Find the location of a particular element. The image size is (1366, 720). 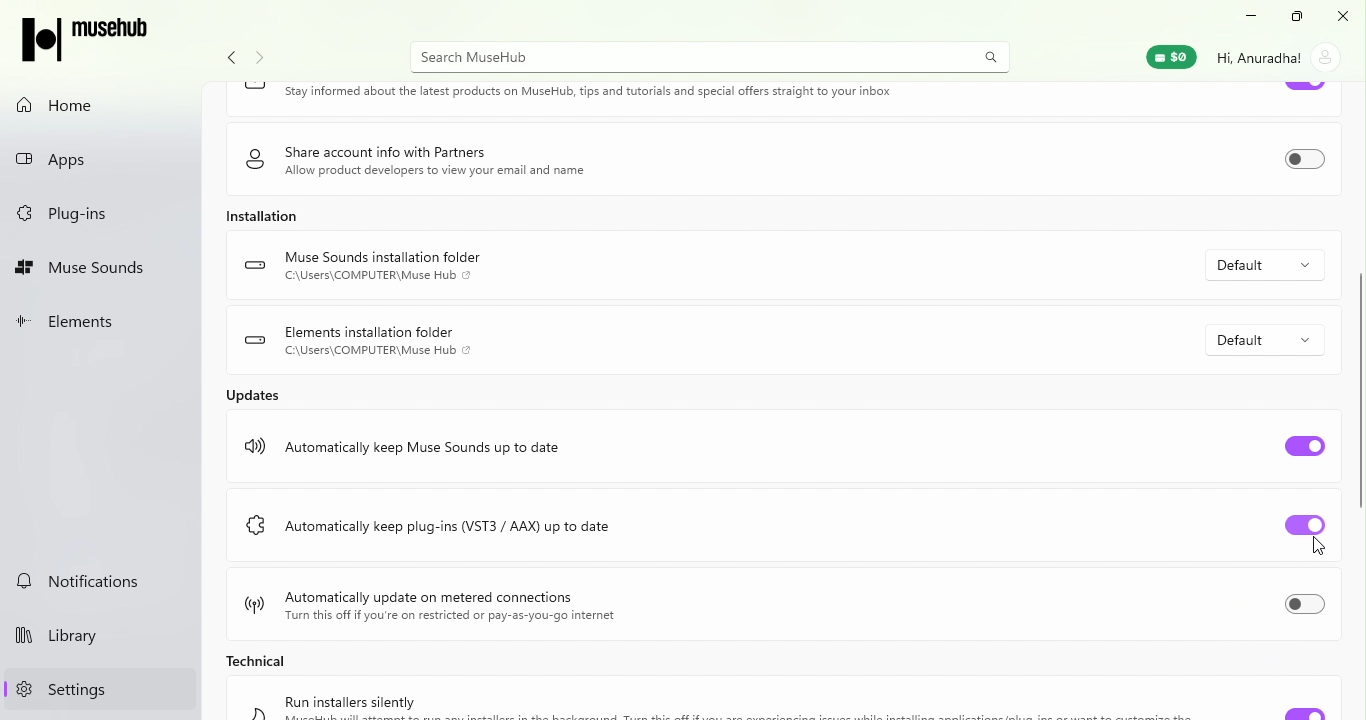

account is located at coordinates (1327, 59).